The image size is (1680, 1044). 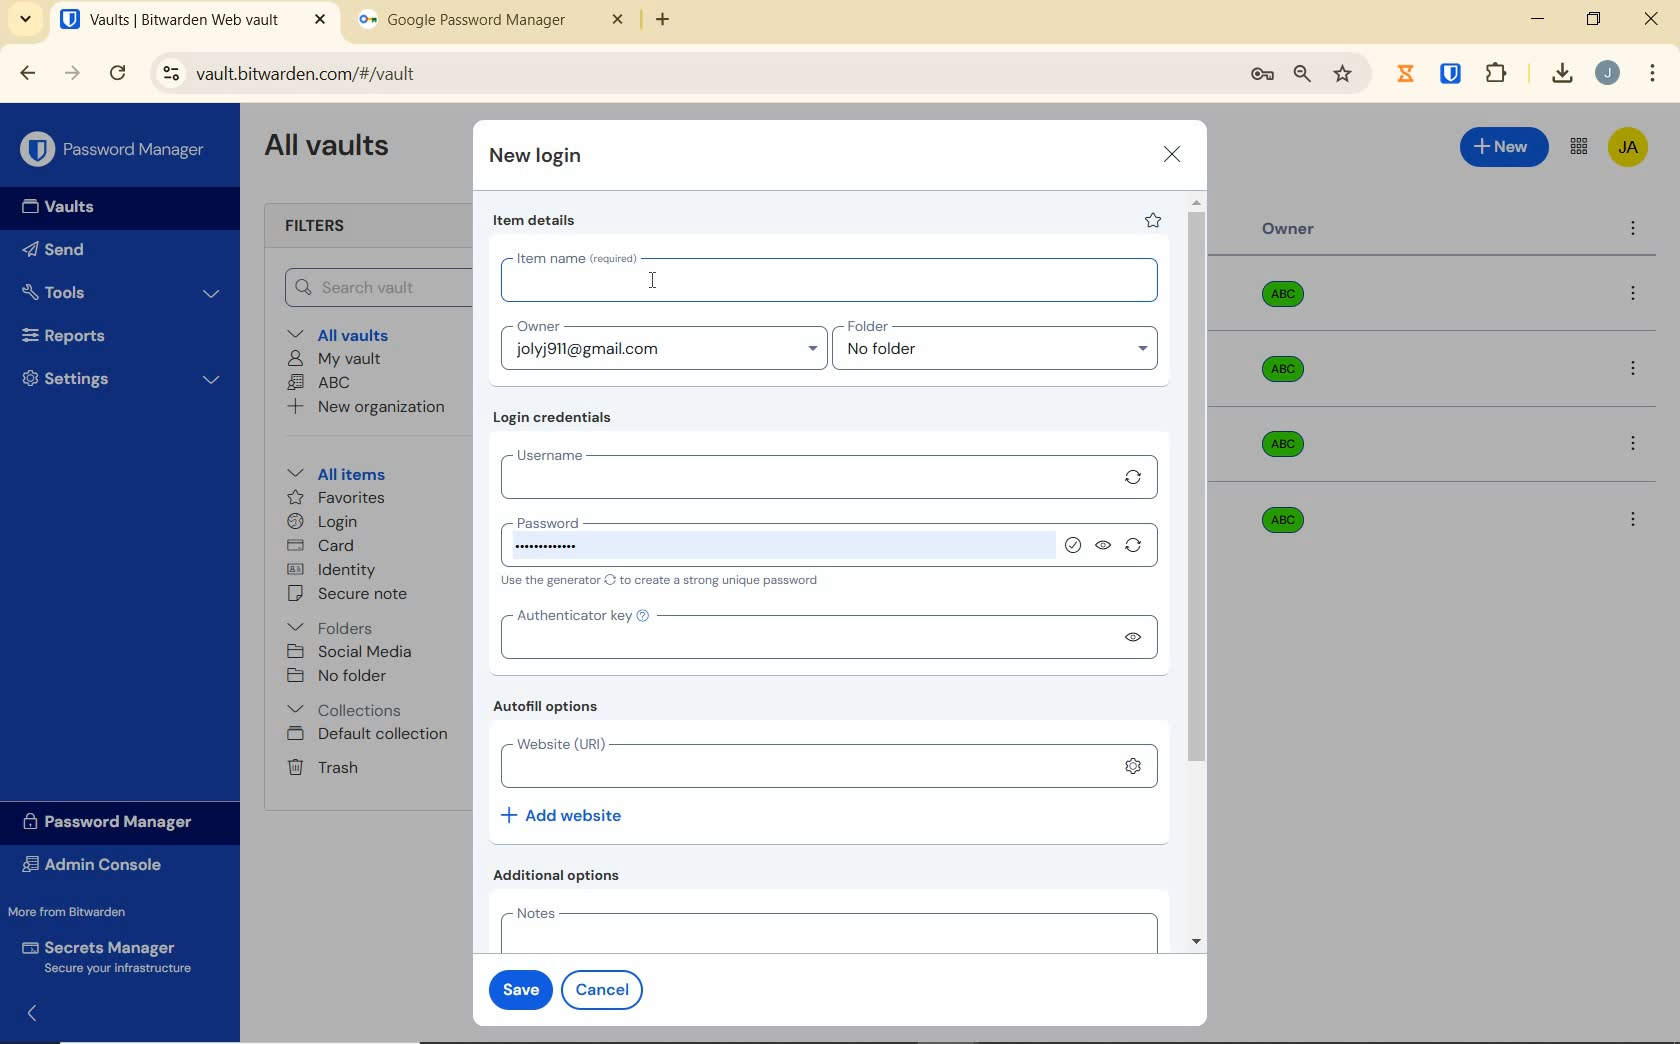 What do you see at coordinates (606, 989) in the screenshot?
I see `cancel` at bounding box center [606, 989].